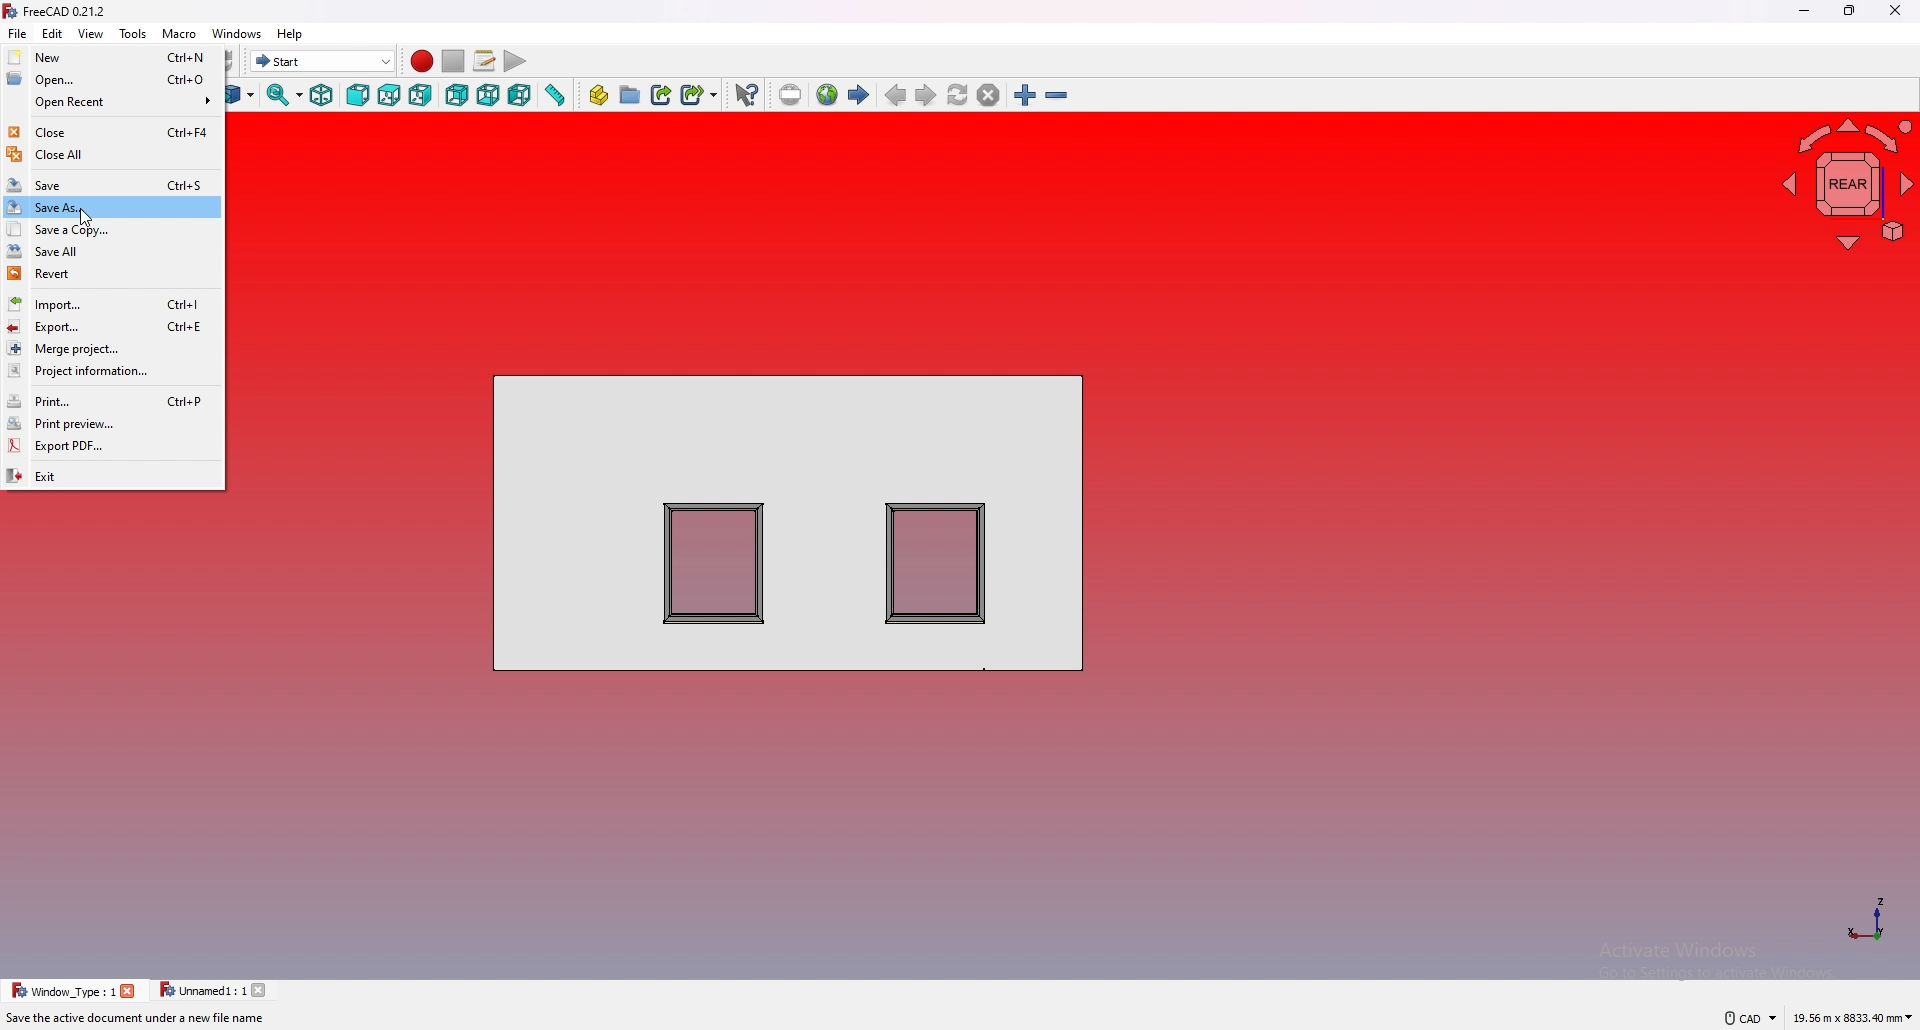 The width and height of the screenshot is (1920, 1030). What do you see at coordinates (790, 520) in the screenshot?
I see `Shape` at bounding box center [790, 520].